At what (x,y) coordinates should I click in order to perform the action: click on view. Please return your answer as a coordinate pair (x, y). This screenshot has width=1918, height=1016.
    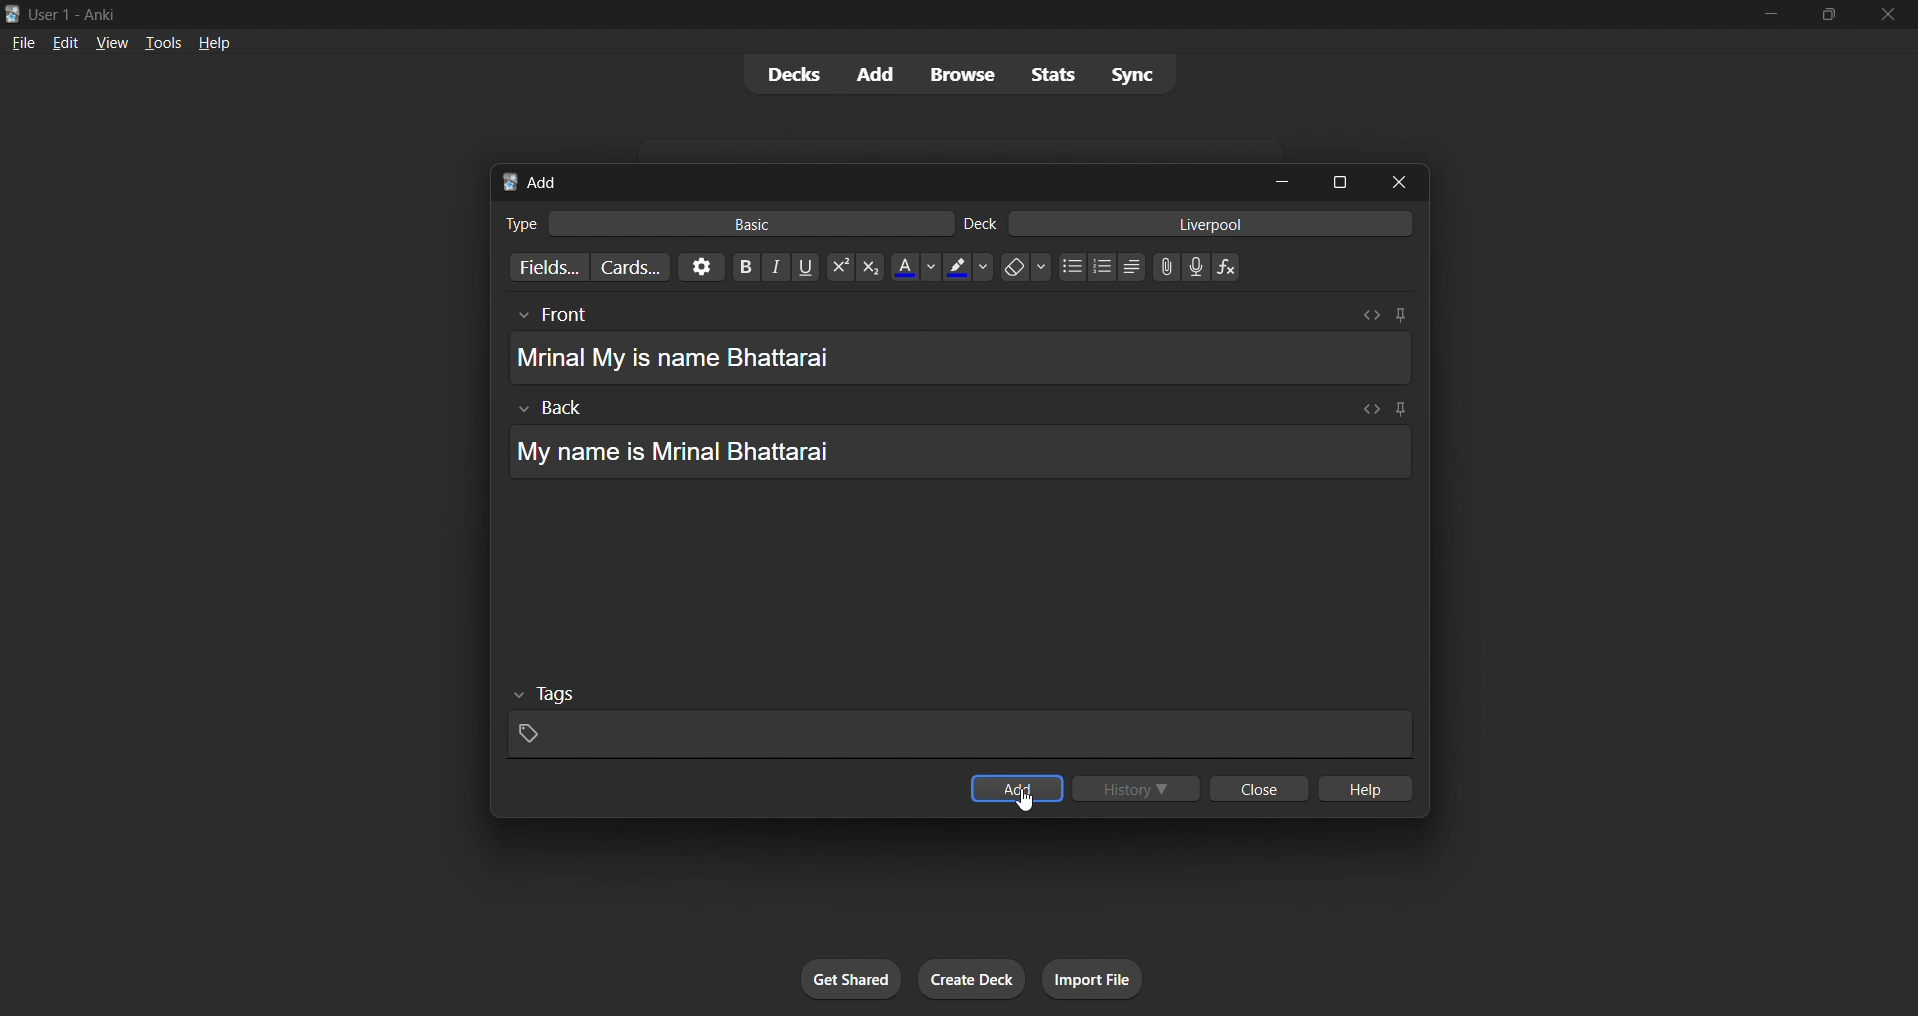
    Looking at the image, I should click on (115, 41).